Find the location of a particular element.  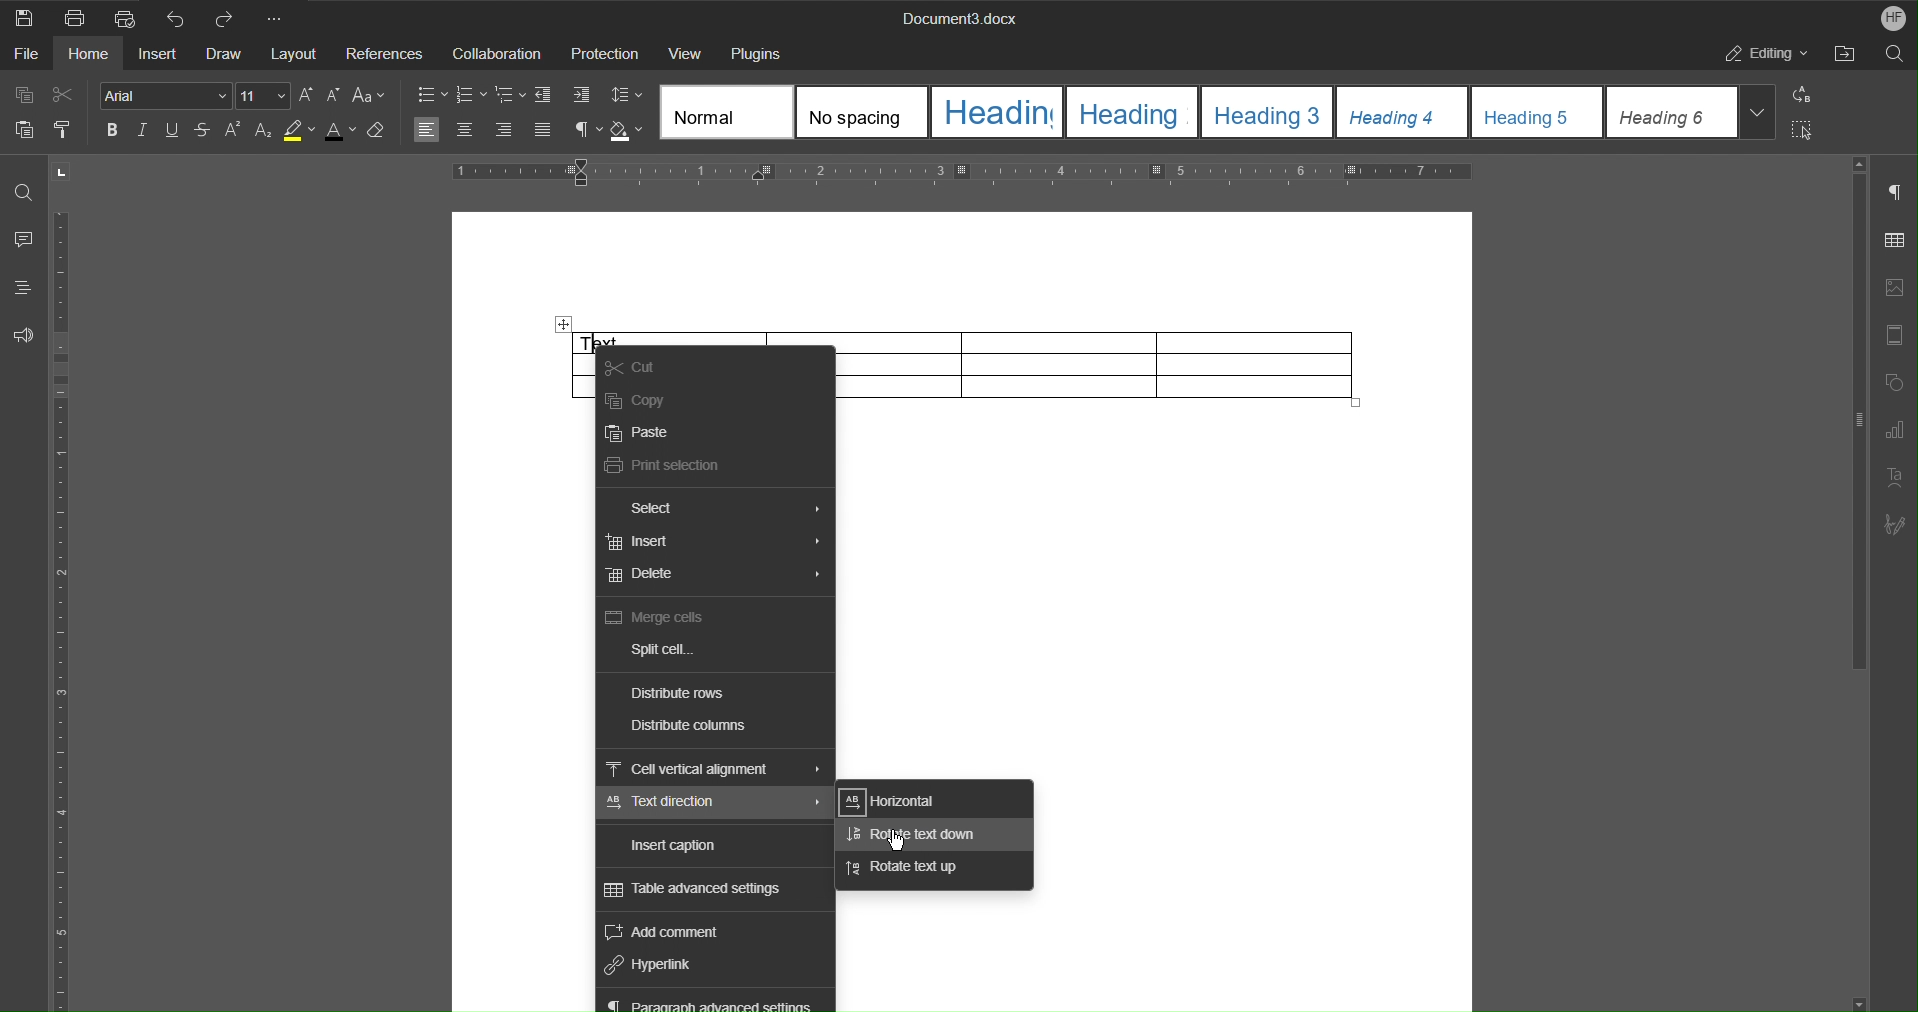

Insert is located at coordinates (157, 53).